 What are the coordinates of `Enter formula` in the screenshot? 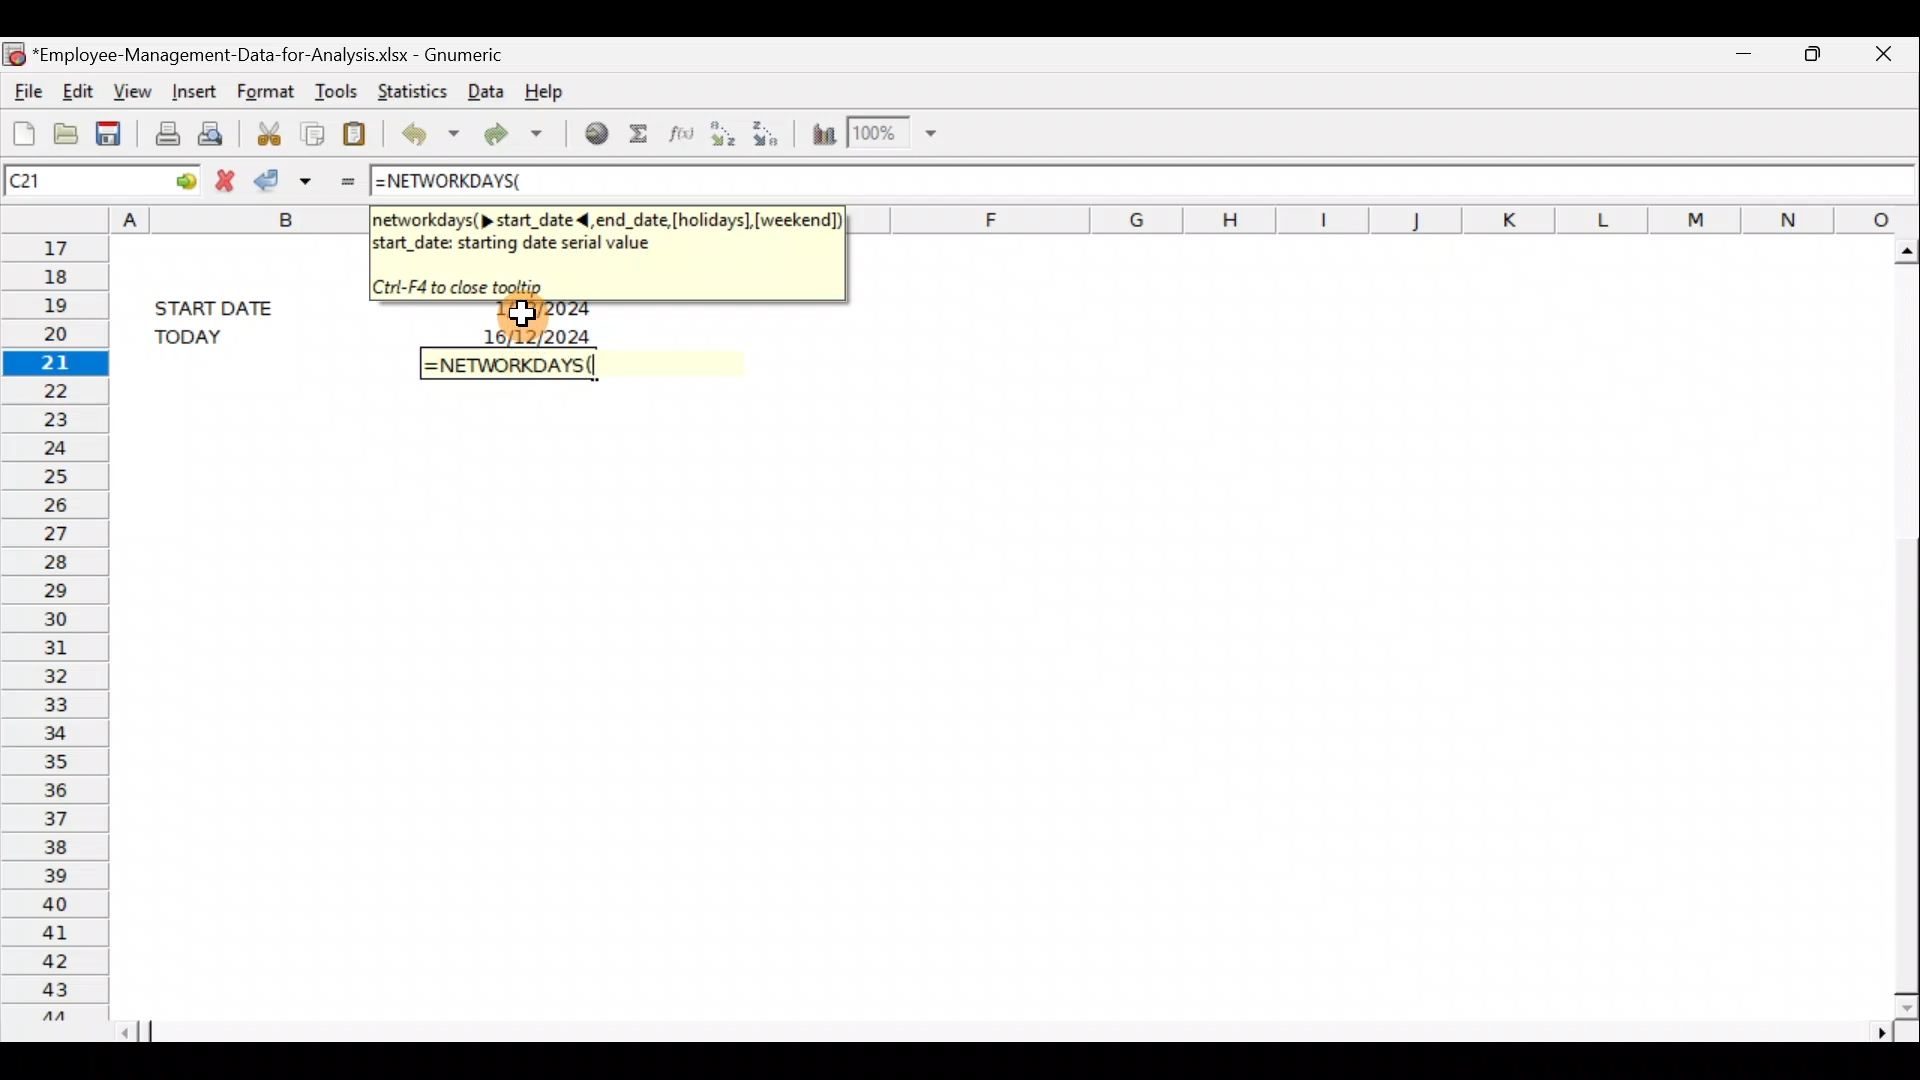 It's located at (343, 179).